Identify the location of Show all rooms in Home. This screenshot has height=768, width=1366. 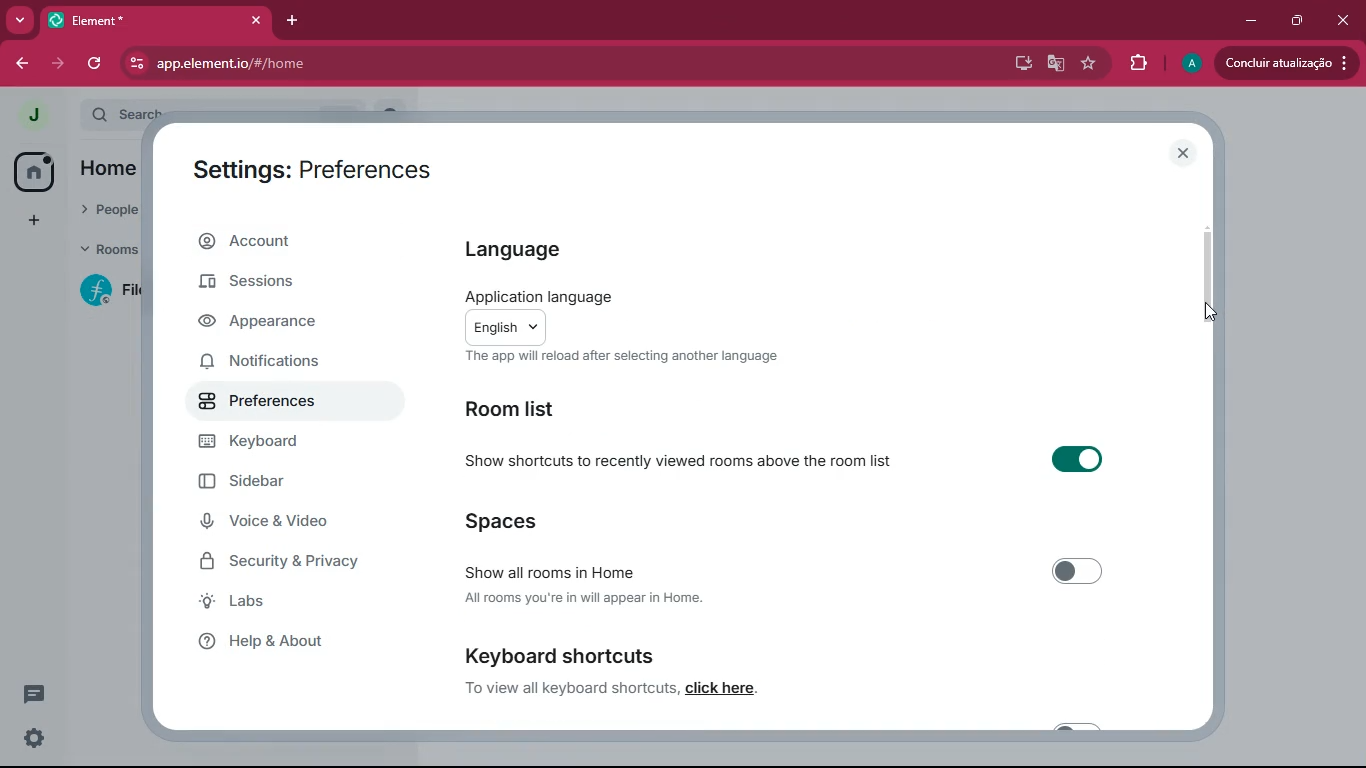
(787, 569).